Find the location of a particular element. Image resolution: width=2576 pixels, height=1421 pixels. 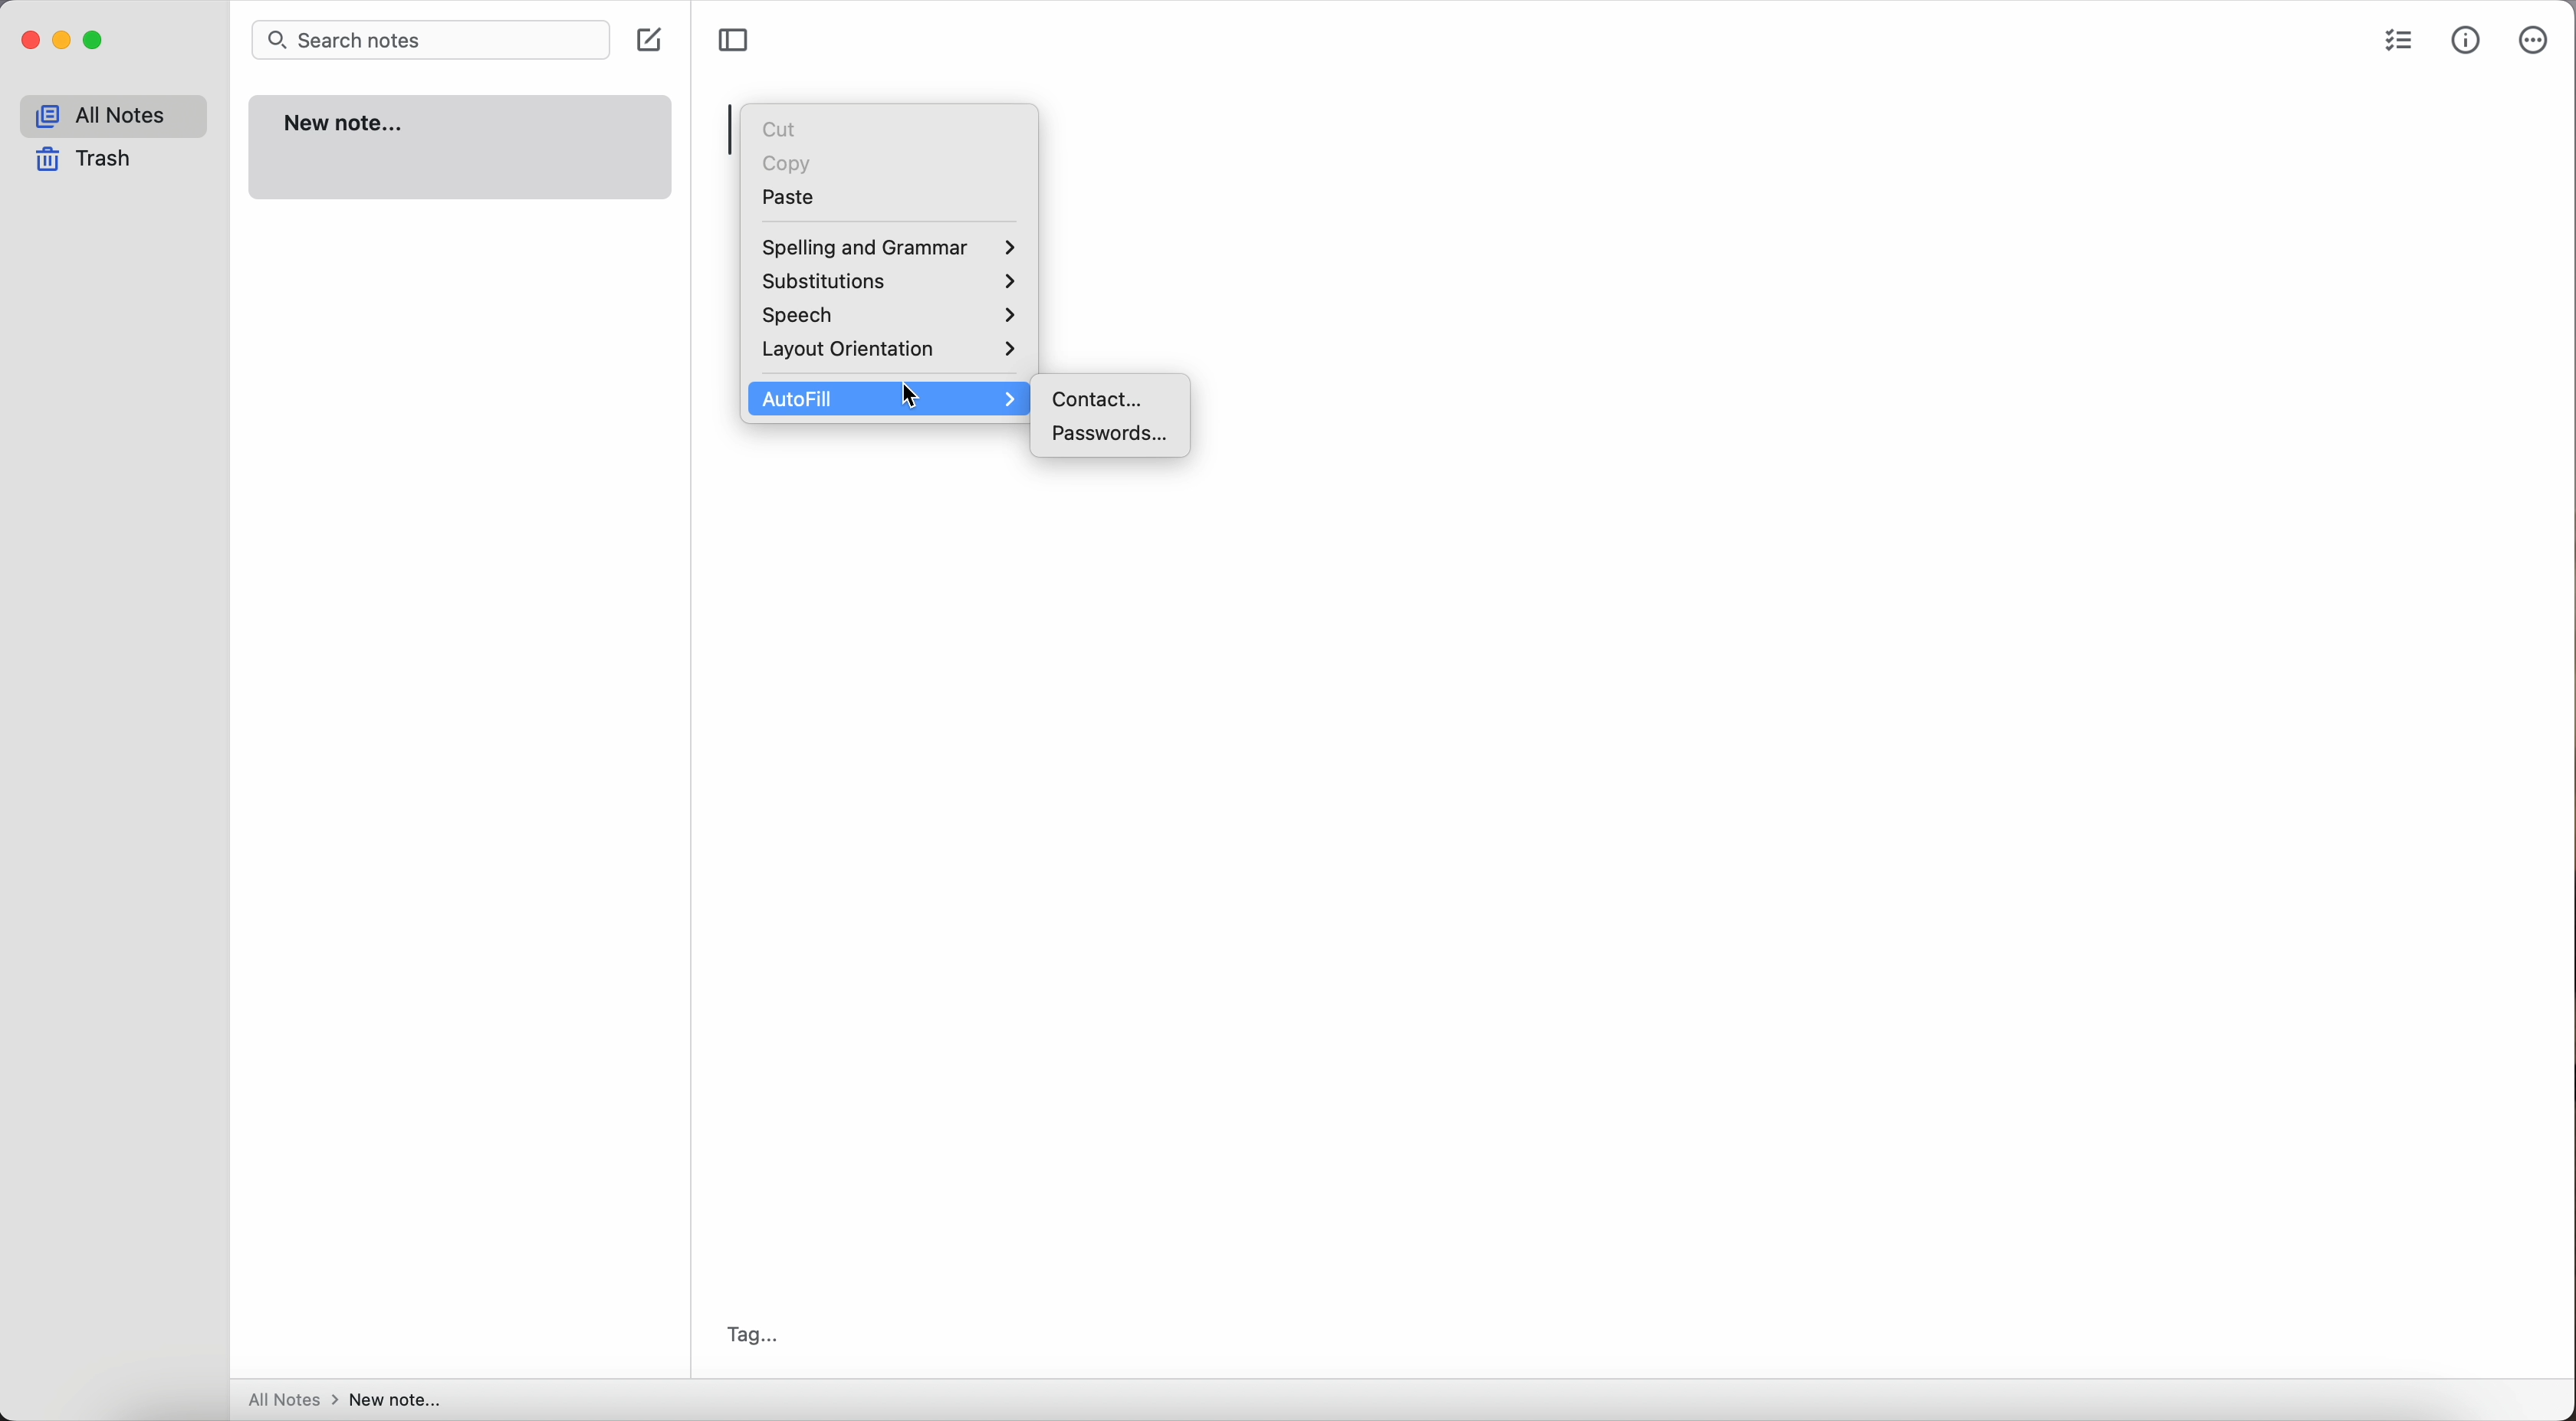

copy is located at coordinates (789, 159).